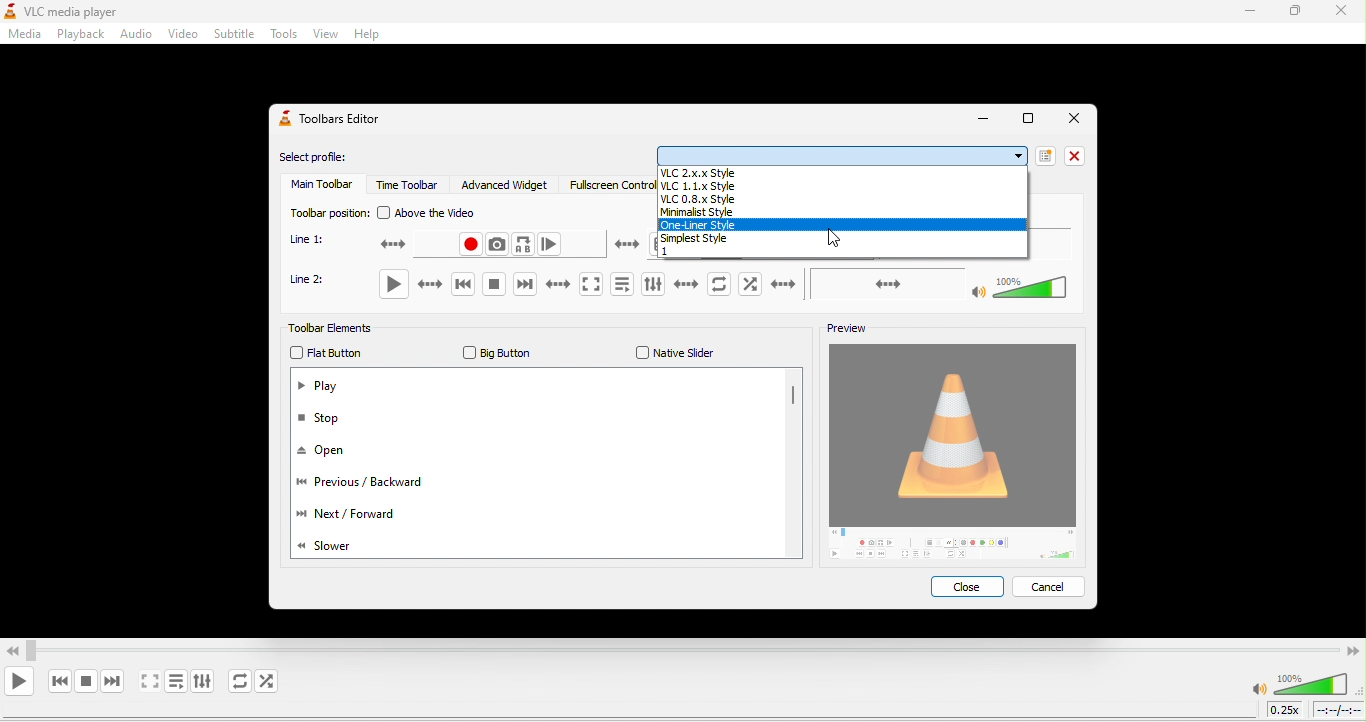 The width and height of the screenshot is (1366, 722). I want to click on close, so click(966, 586).